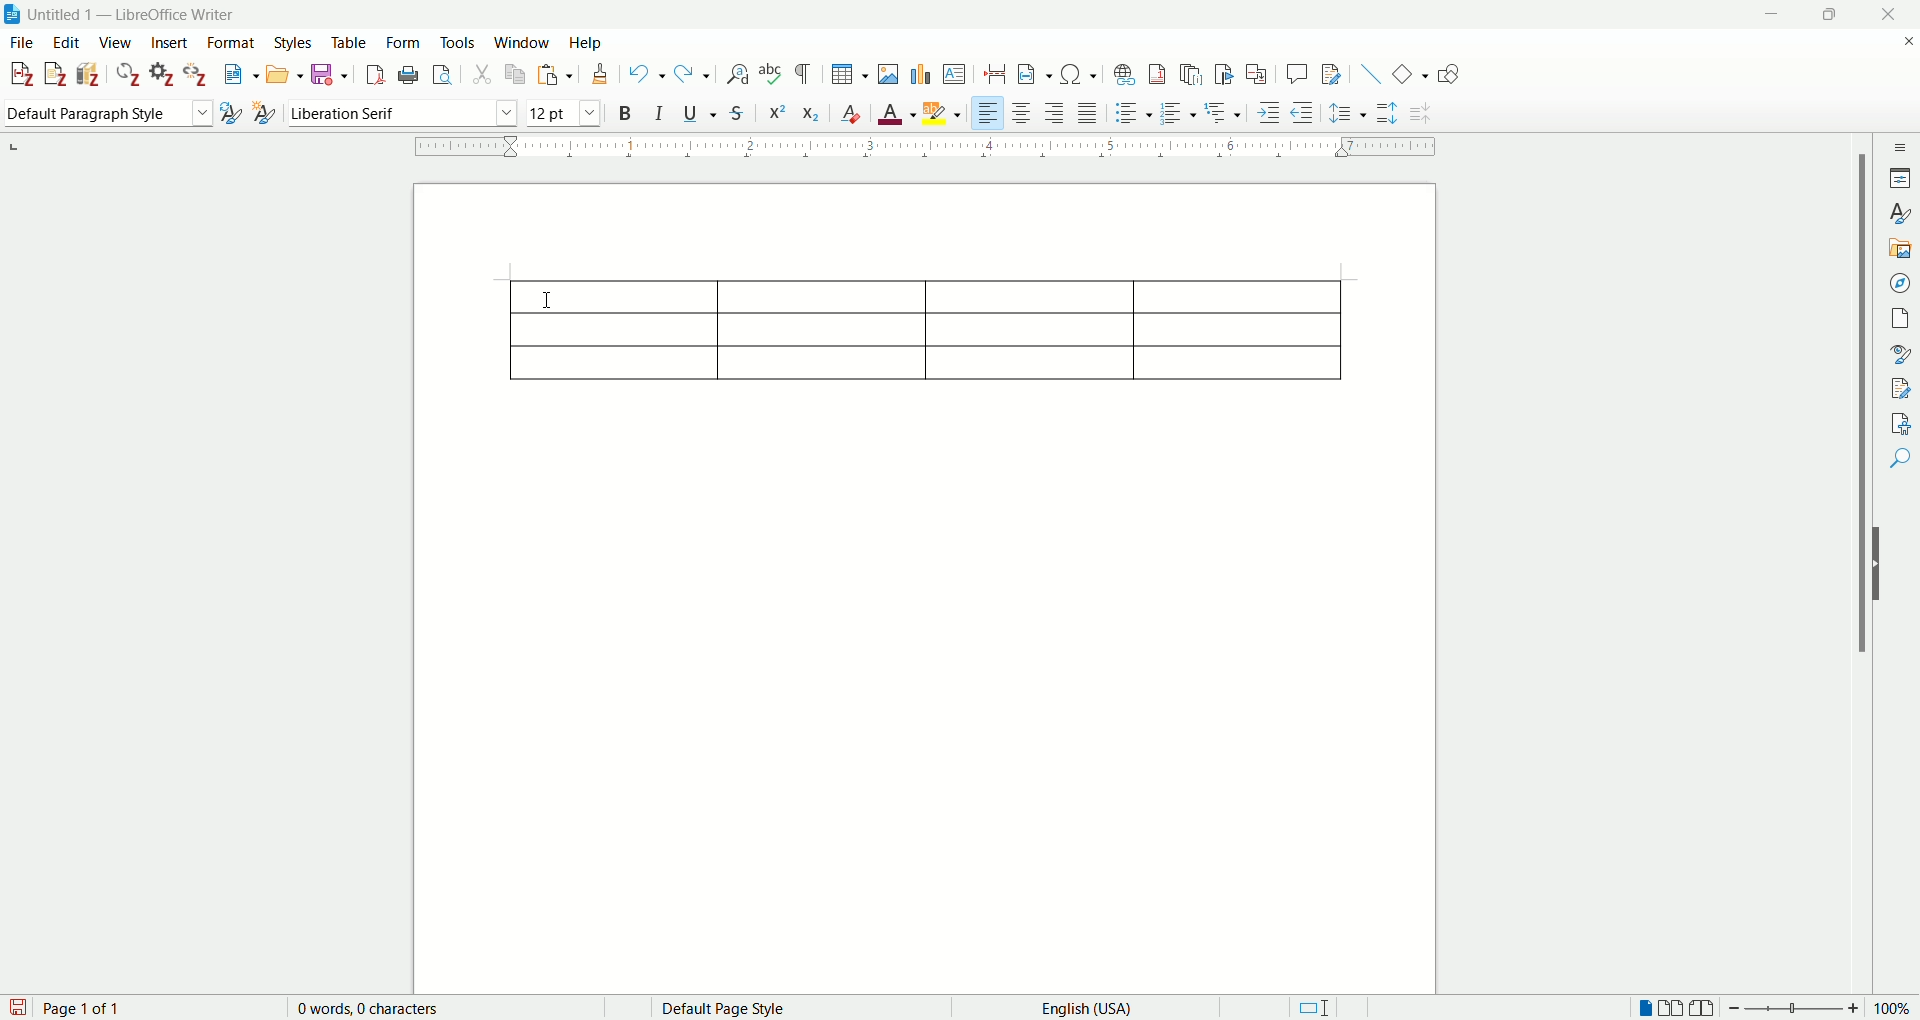  Describe the element at coordinates (115, 41) in the screenshot. I see `view` at that location.